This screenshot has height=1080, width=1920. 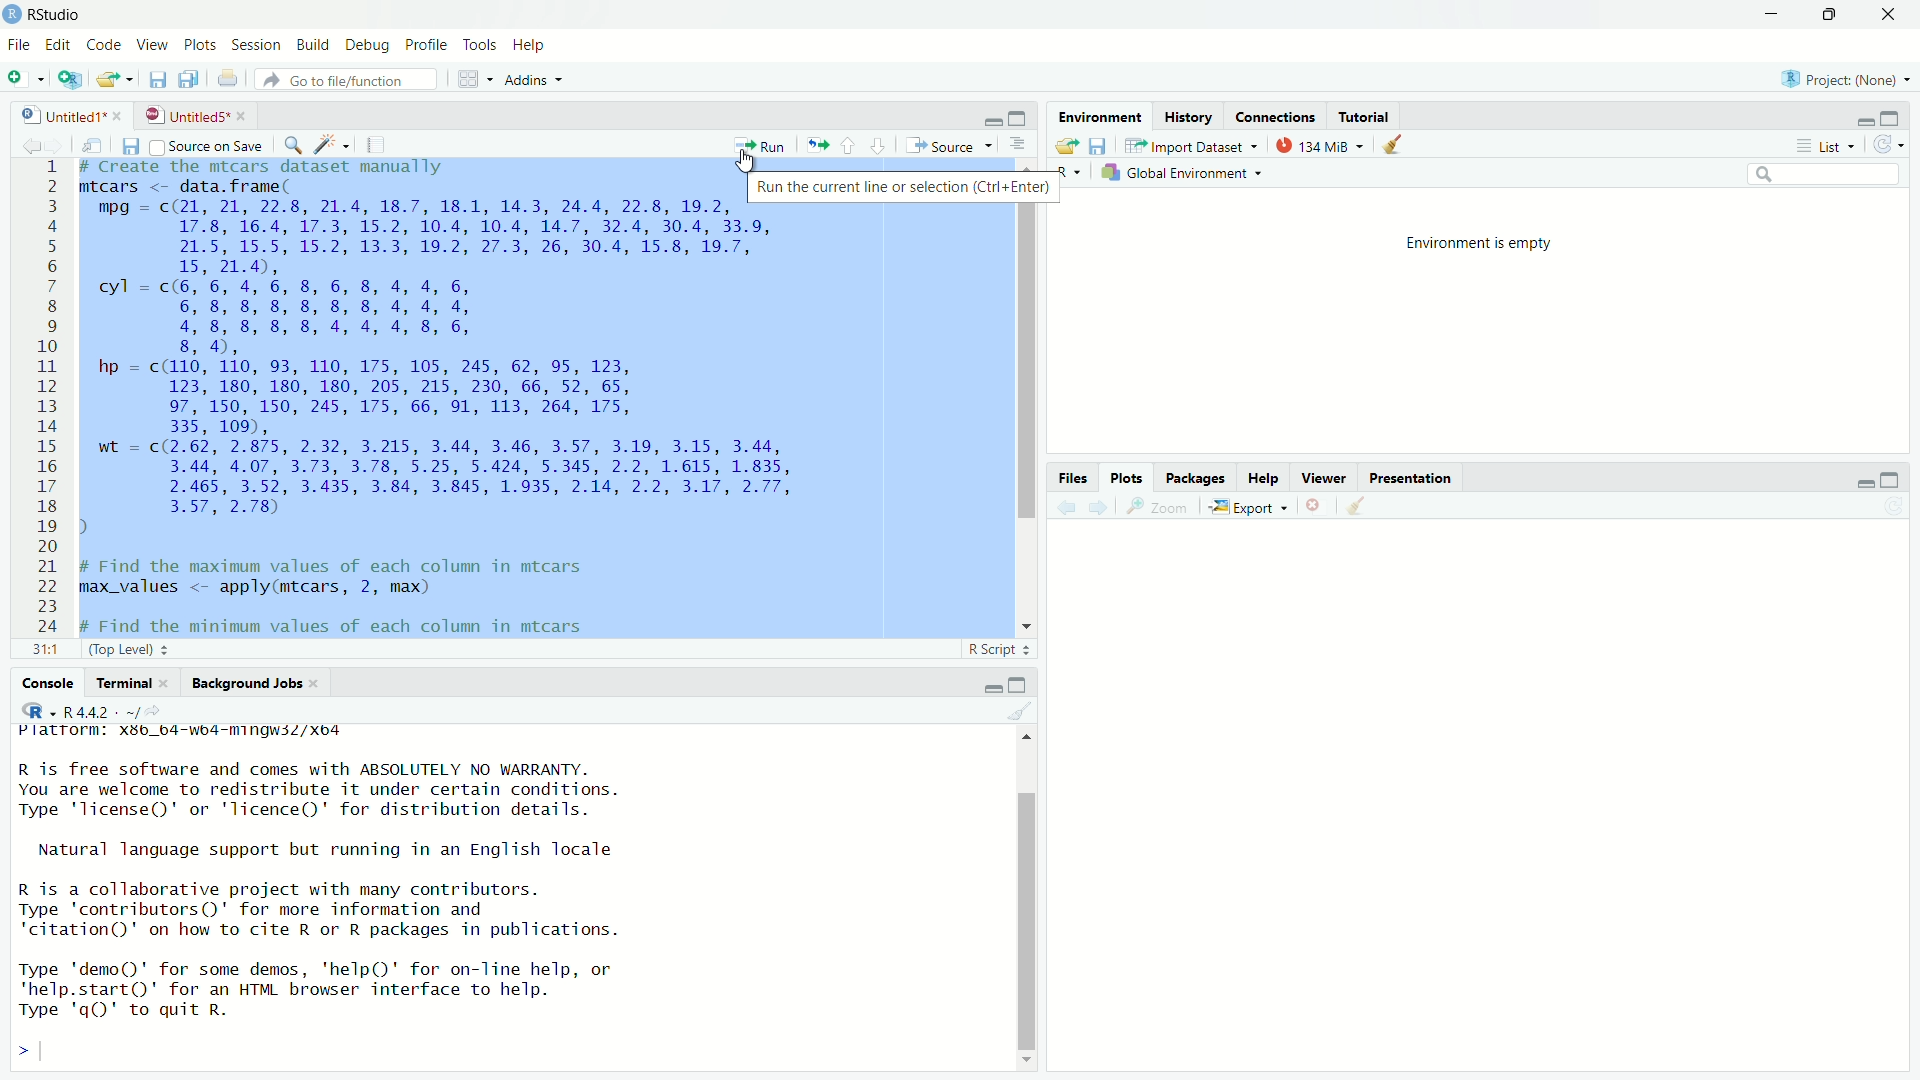 I want to click on cursor, so click(x=745, y=162).